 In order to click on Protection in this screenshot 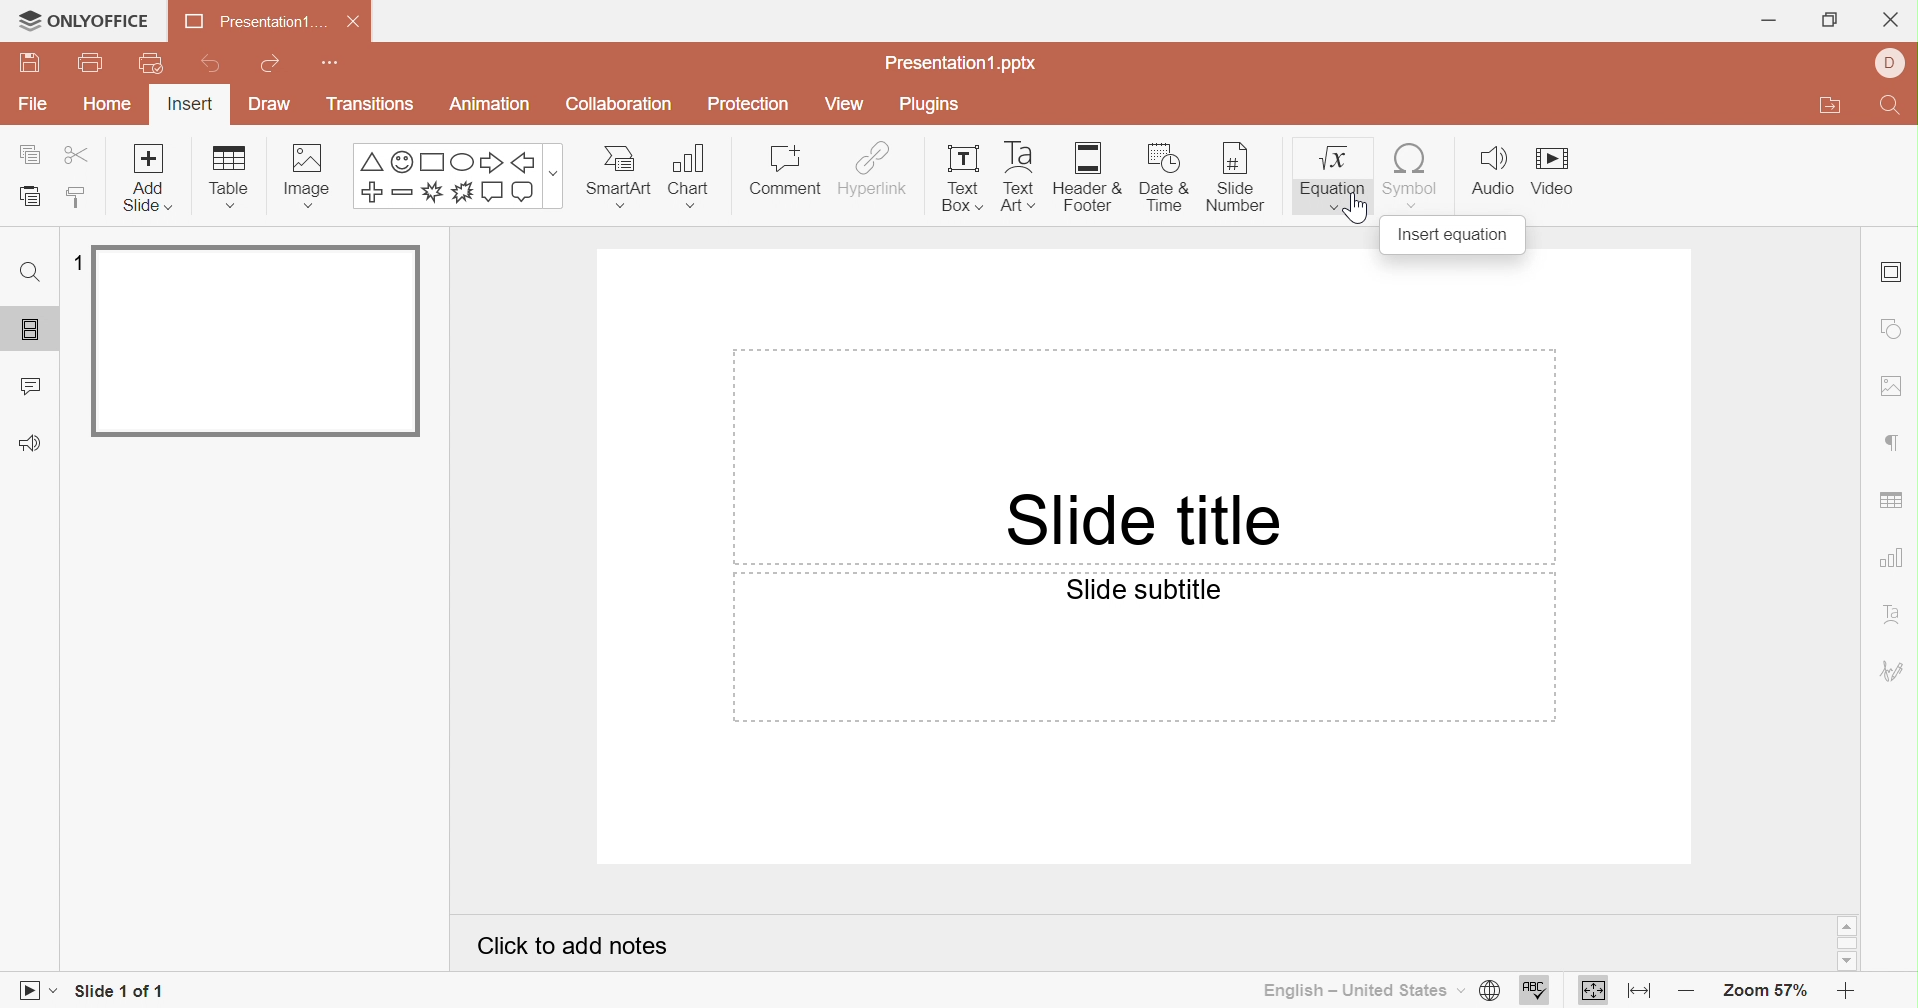, I will do `click(753, 106)`.